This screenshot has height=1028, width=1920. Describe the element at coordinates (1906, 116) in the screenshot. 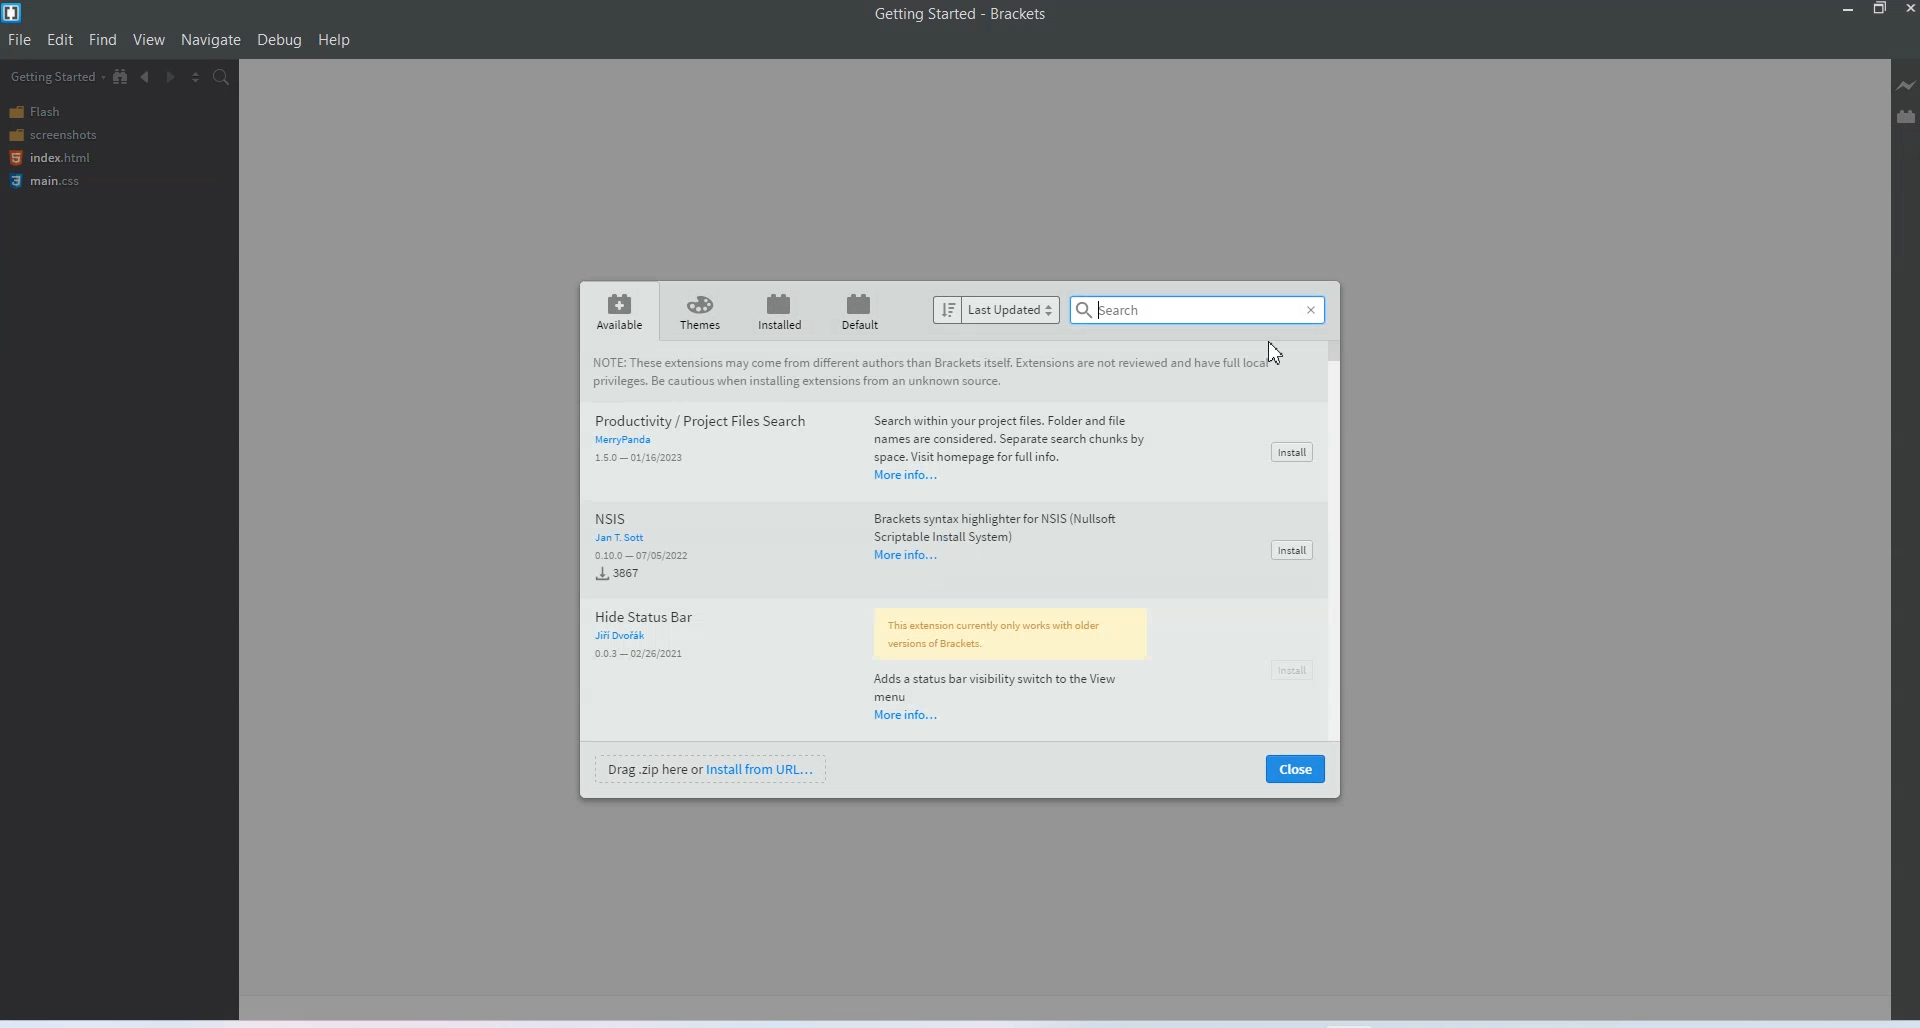

I see `Extension manager` at that location.